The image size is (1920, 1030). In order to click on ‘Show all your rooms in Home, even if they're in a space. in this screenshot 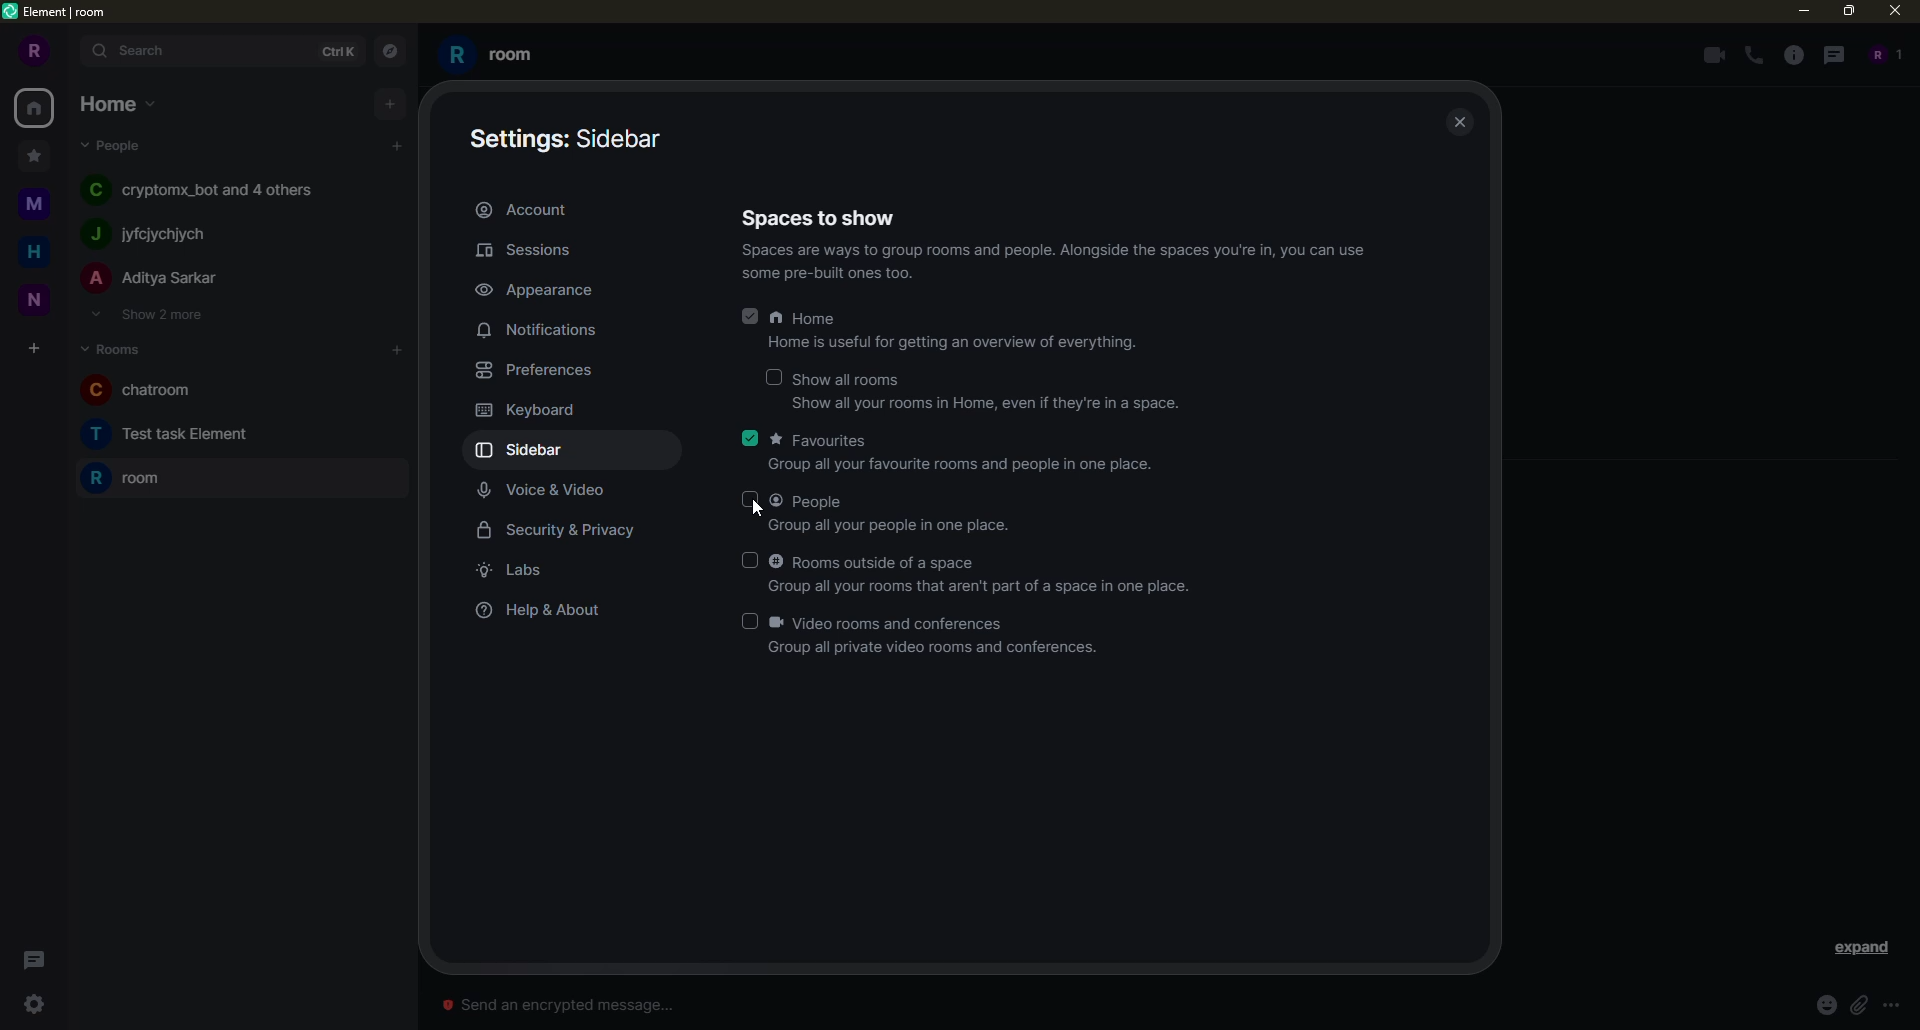, I will do `click(965, 410)`.